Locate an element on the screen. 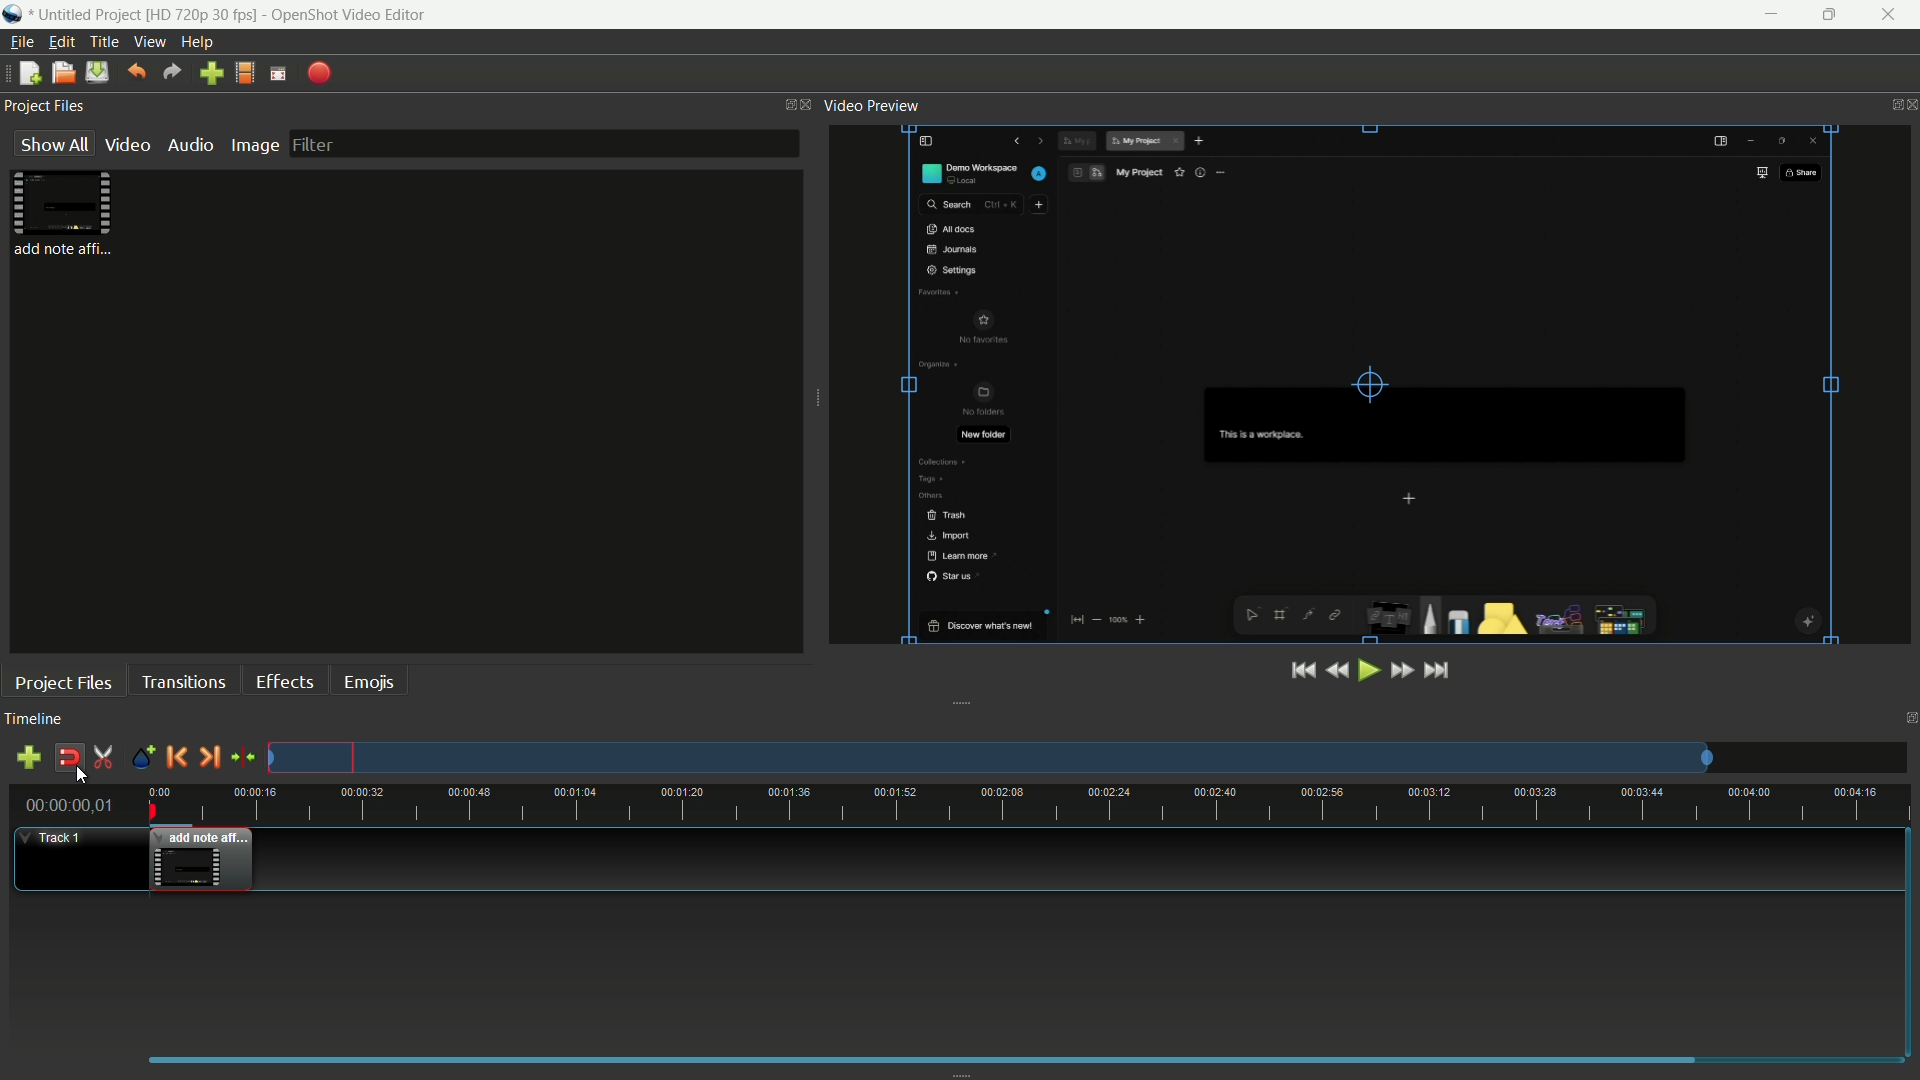 The width and height of the screenshot is (1920, 1080).  is located at coordinates (284, 681).